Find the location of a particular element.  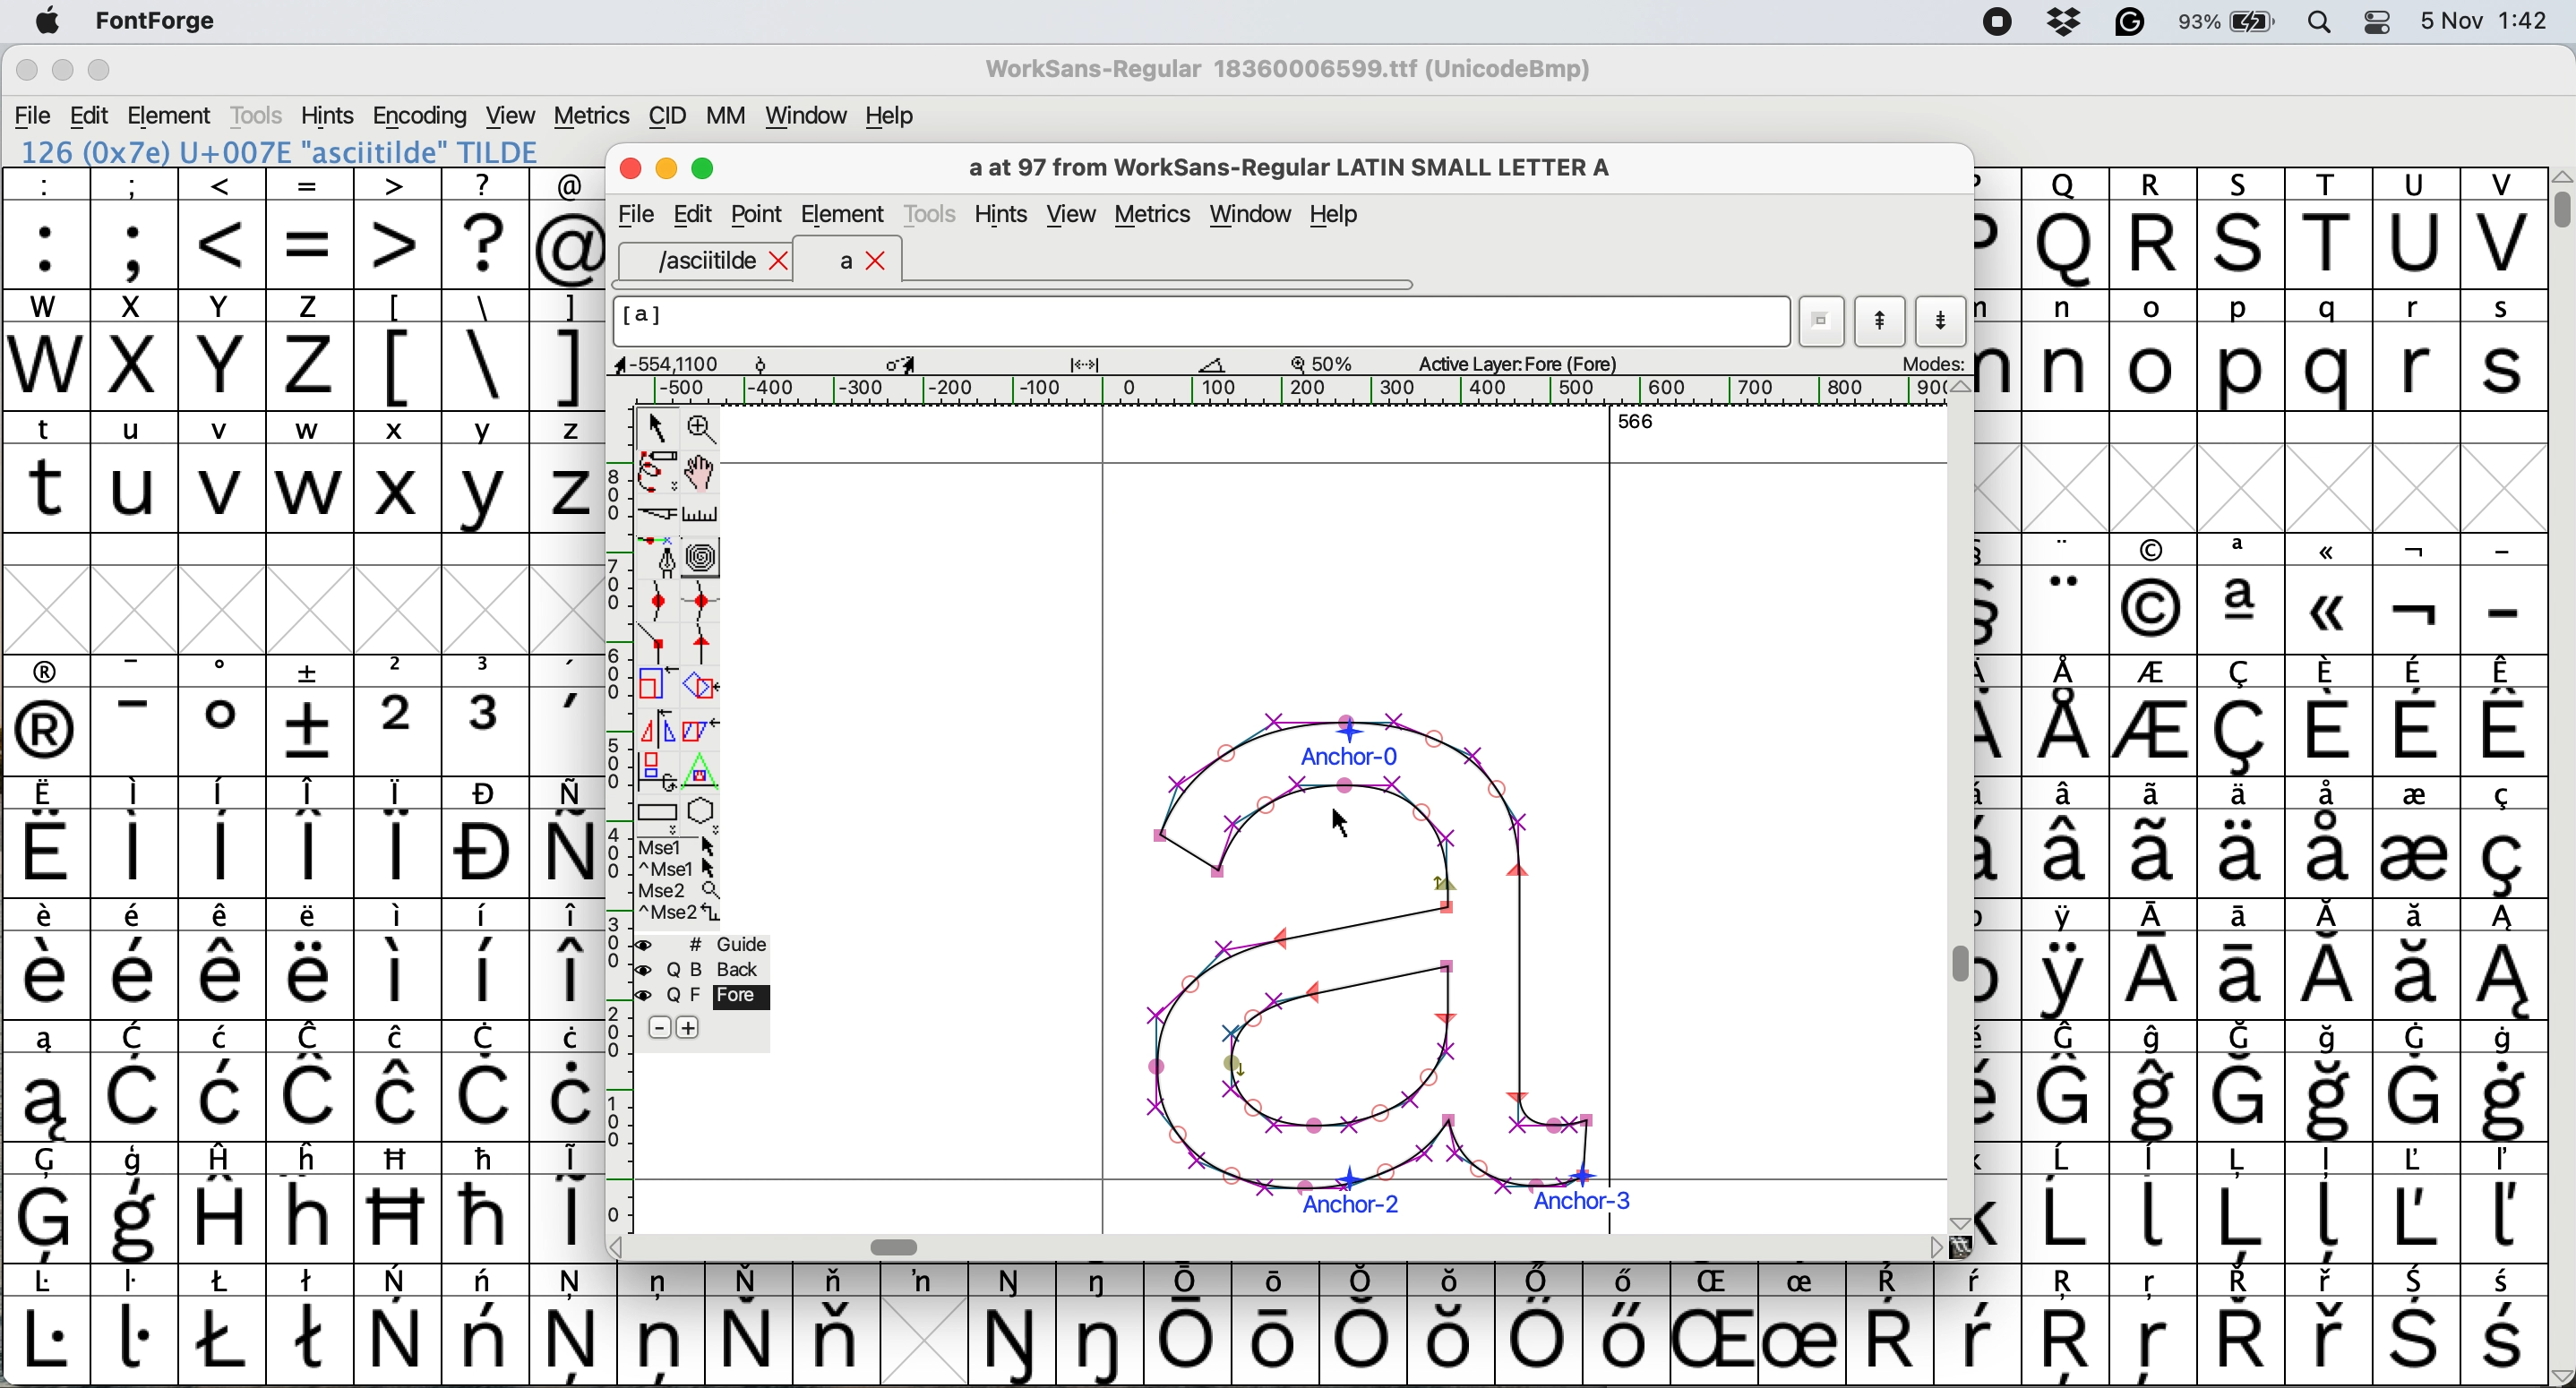

r is located at coordinates (2414, 351).